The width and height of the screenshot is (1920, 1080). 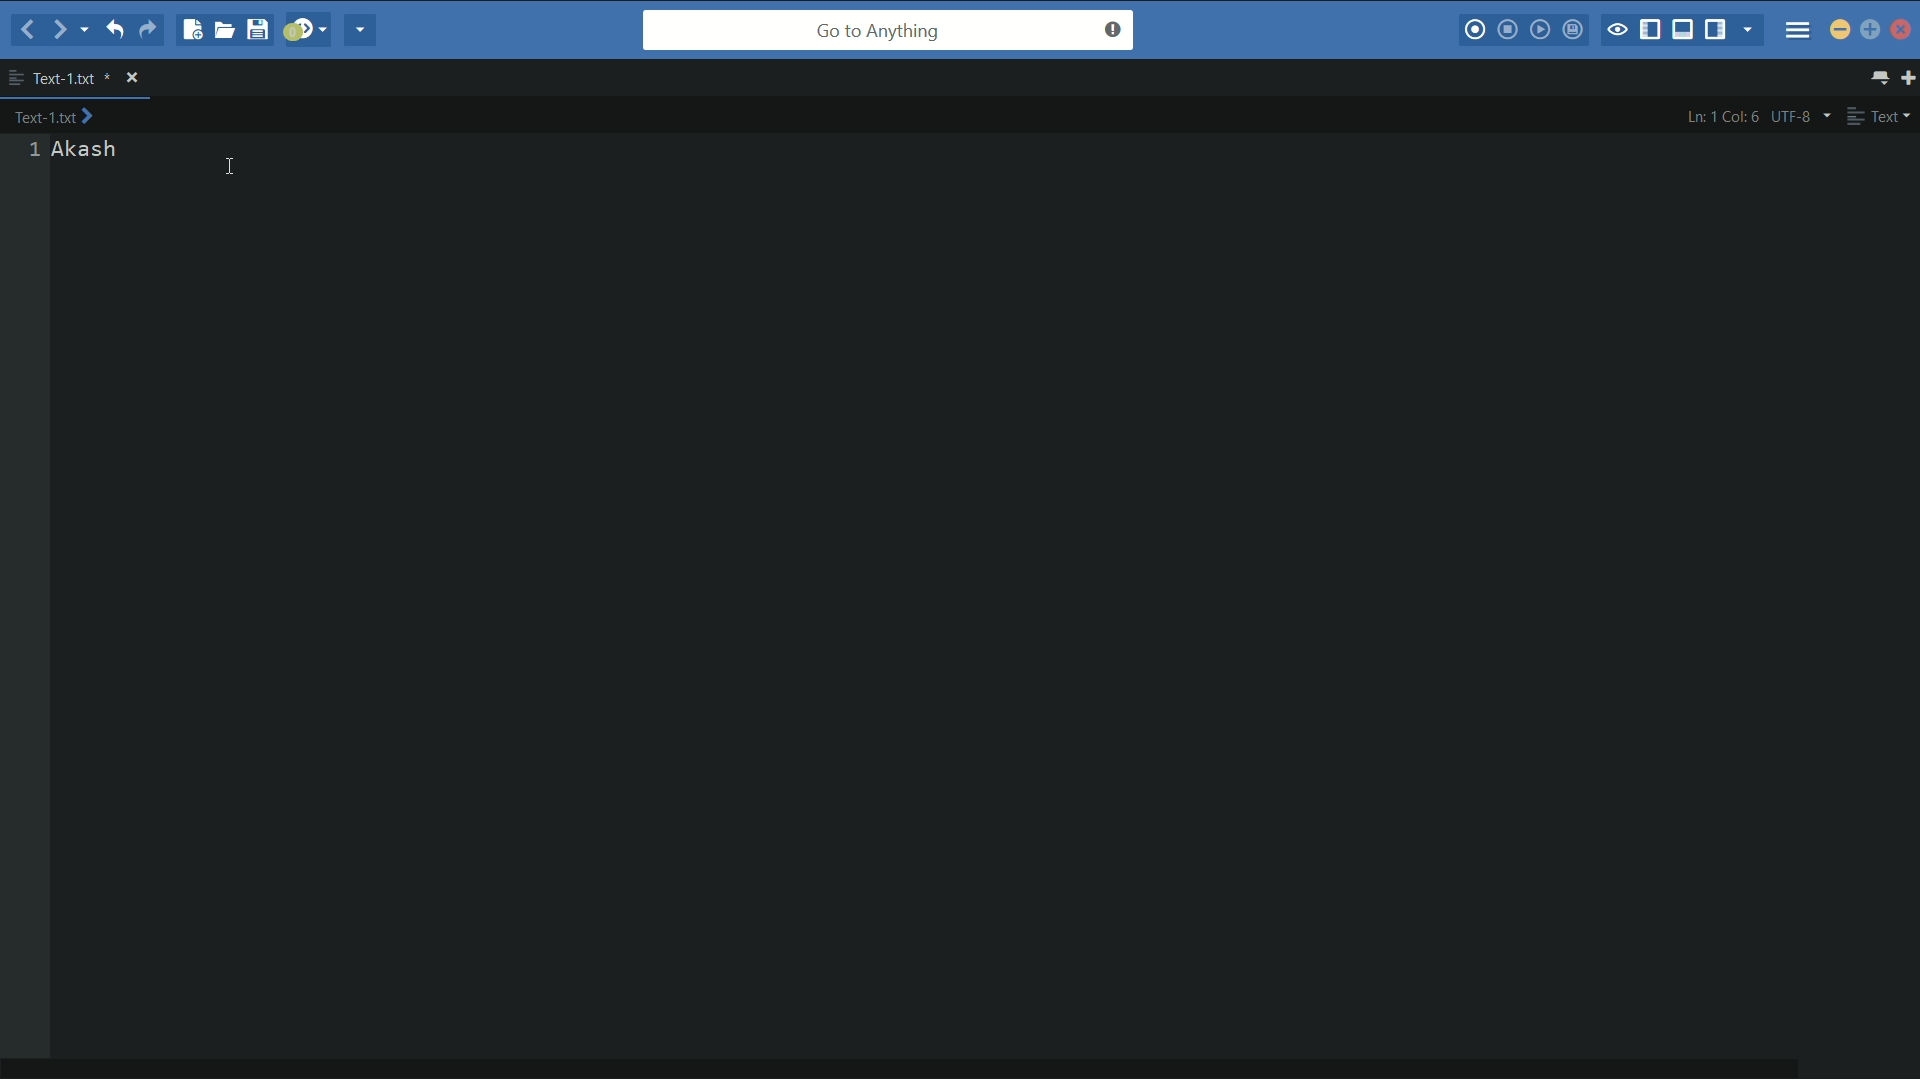 I want to click on forward, so click(x=69, y=31).